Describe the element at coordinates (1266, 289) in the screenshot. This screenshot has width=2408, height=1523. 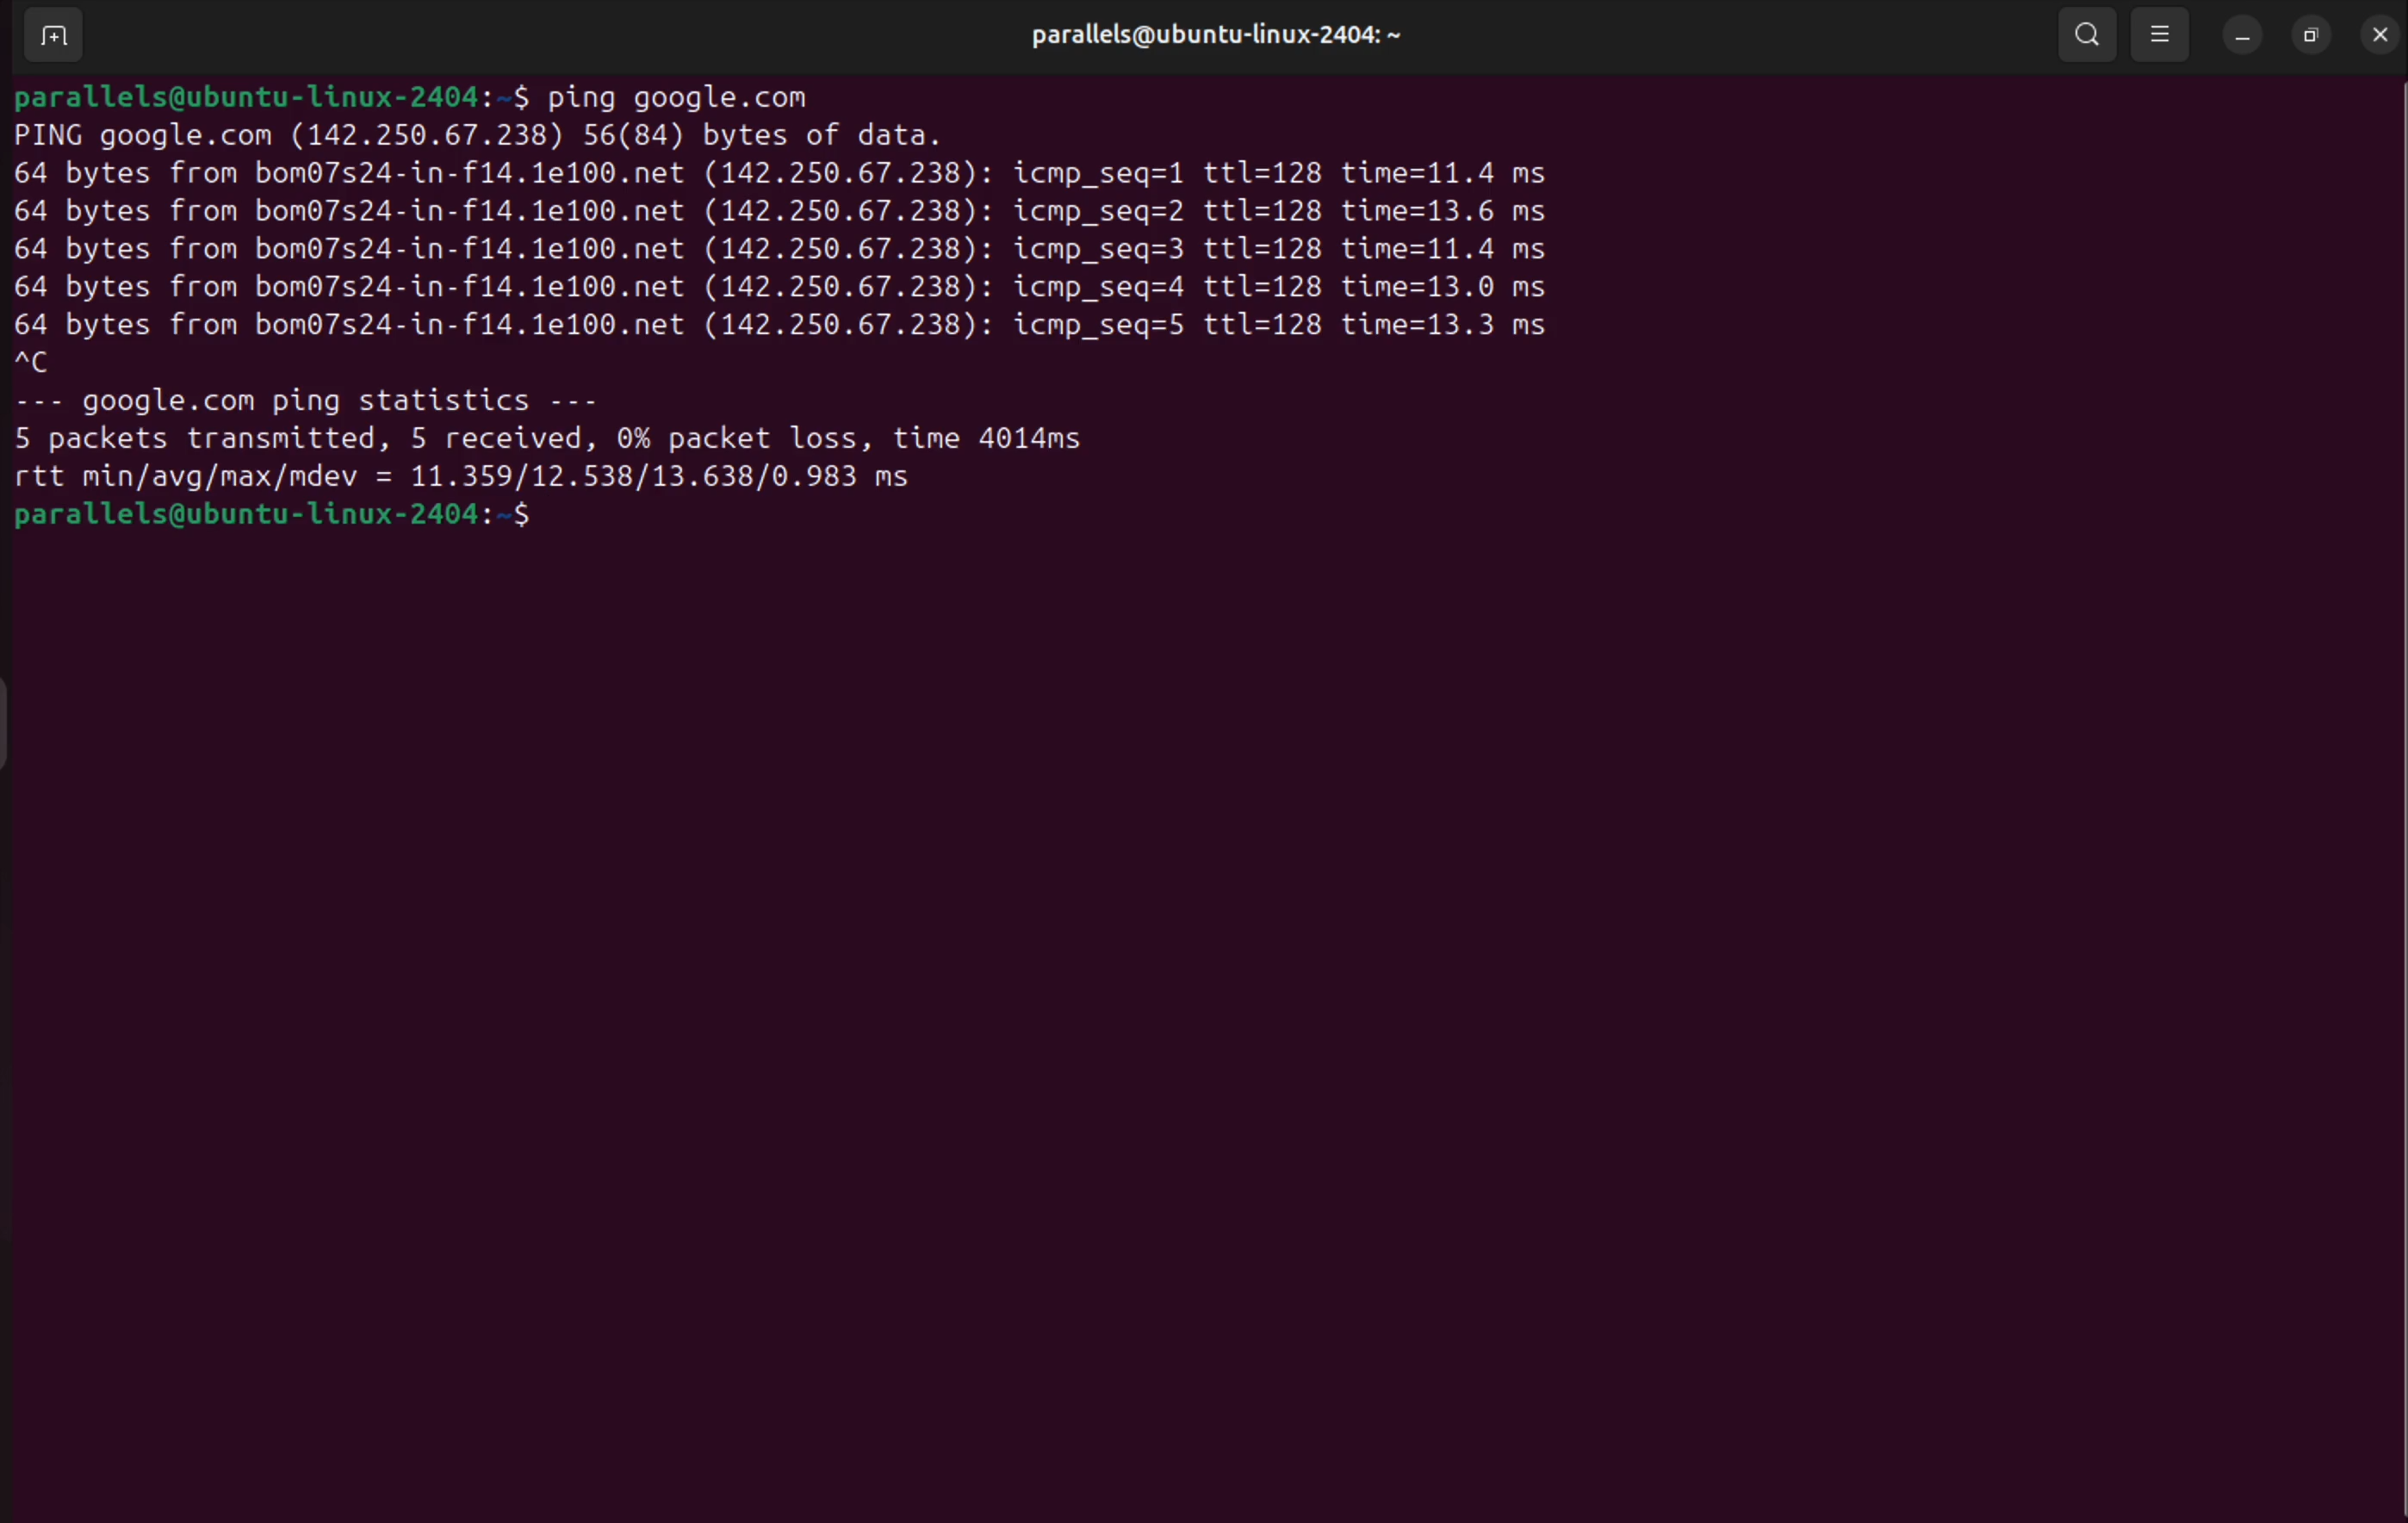
I see `ttl 128` at that location.